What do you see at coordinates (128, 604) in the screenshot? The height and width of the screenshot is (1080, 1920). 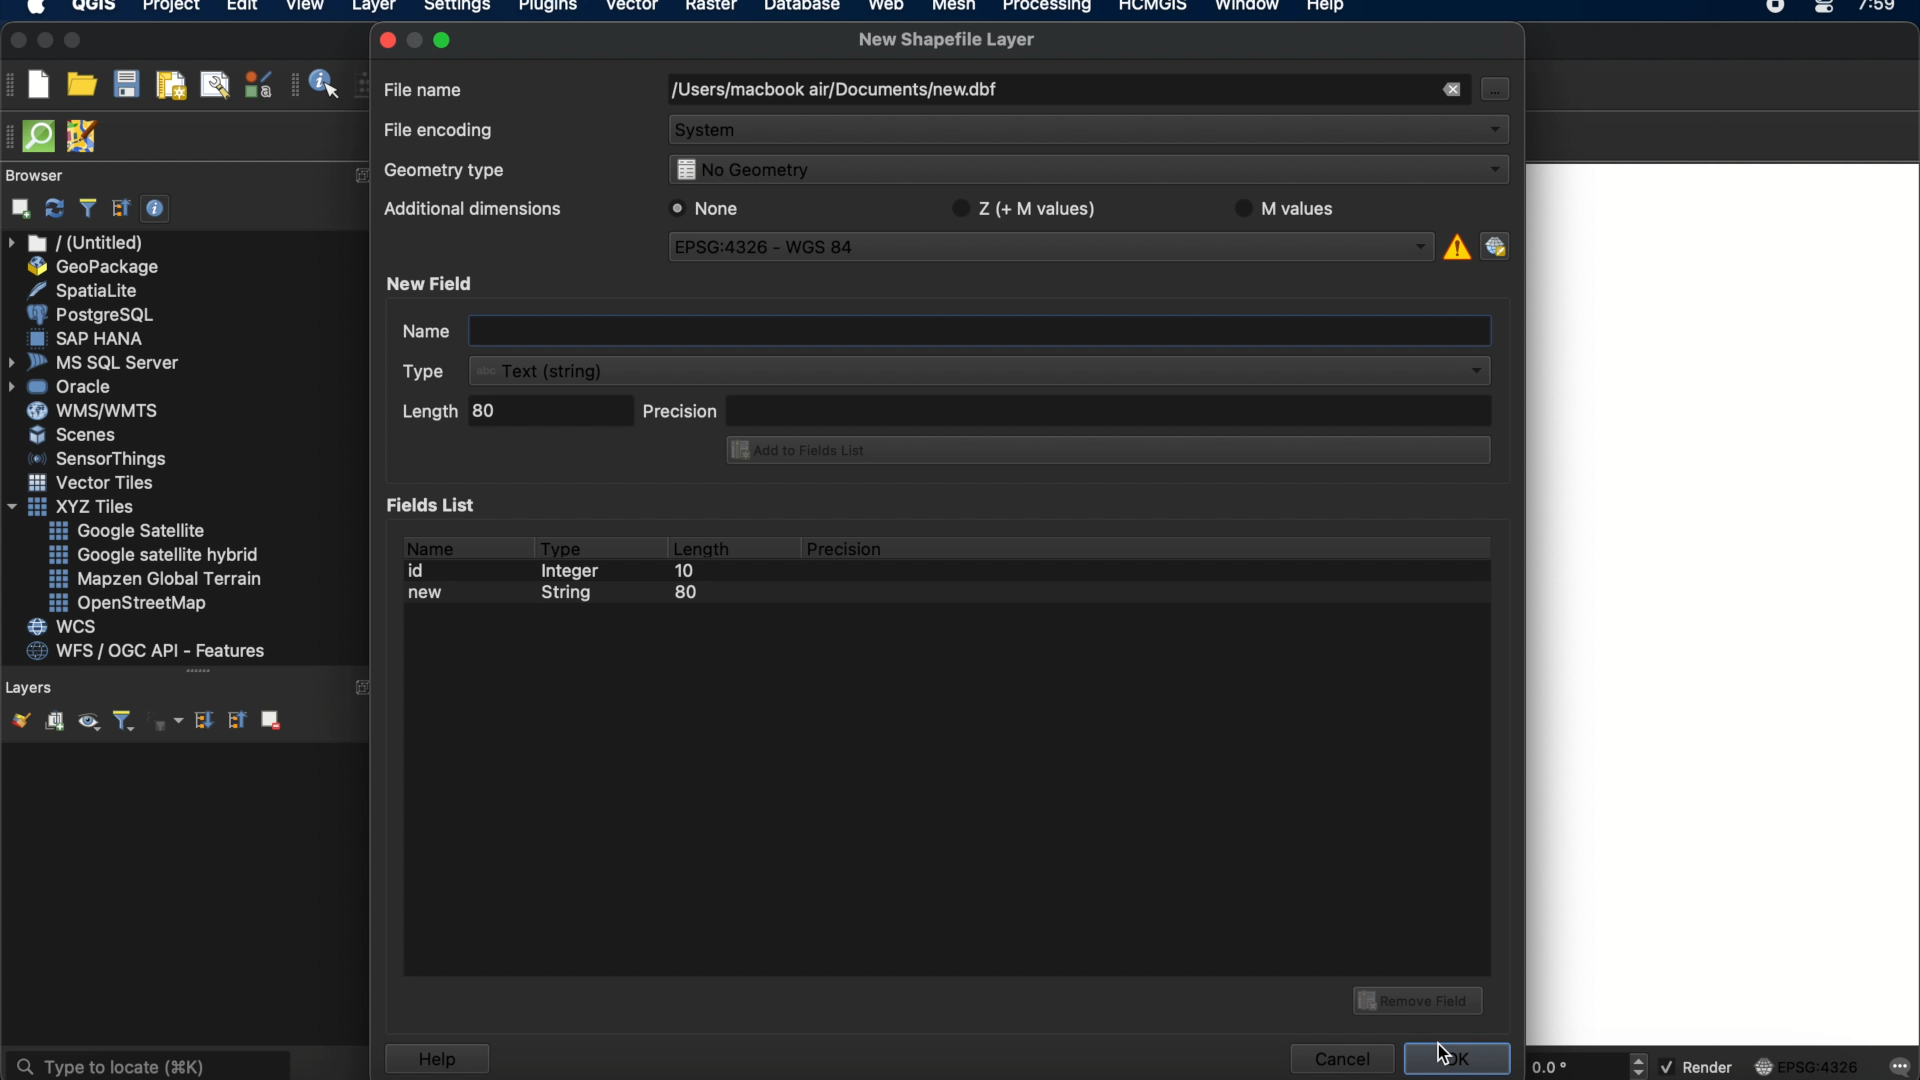 I see `openstreetmap` at bounding box center [128, 604].